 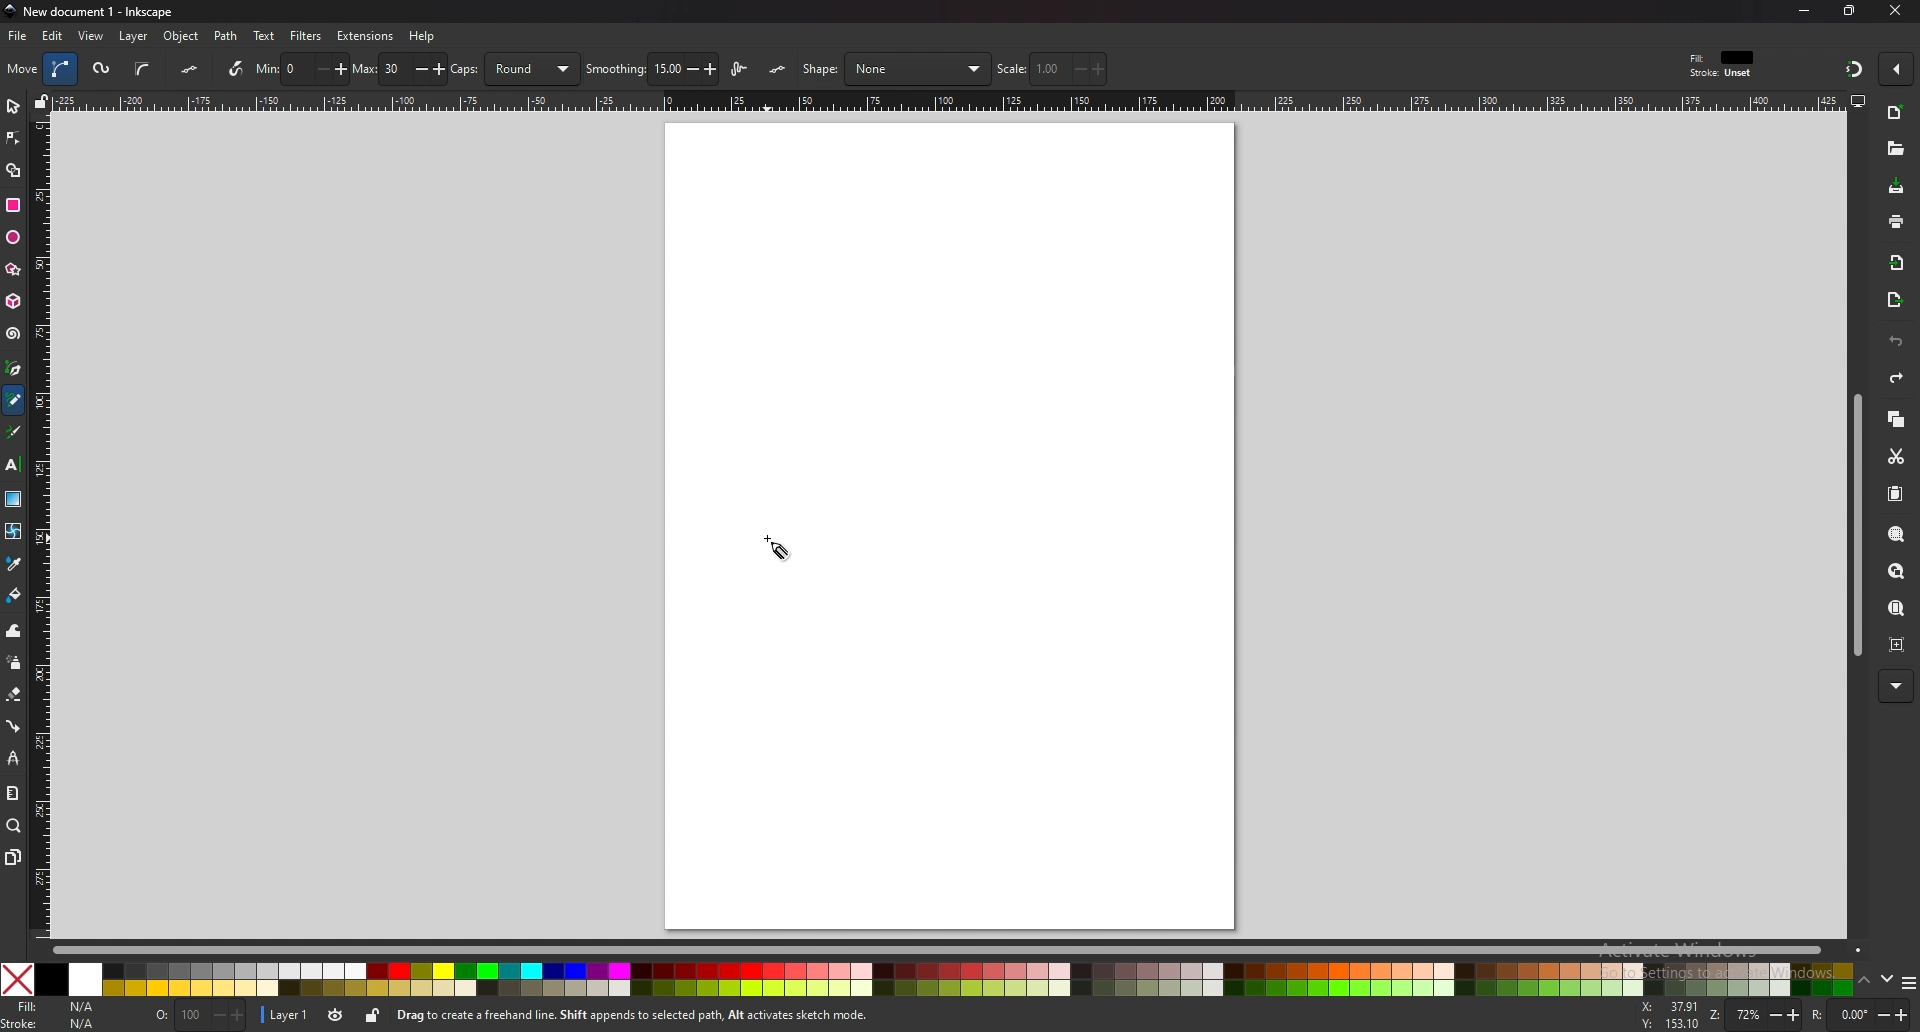 What do you see at coordinates (1864, 981) in the screenshot?
I see `up` at bounding box center [1864, 981].